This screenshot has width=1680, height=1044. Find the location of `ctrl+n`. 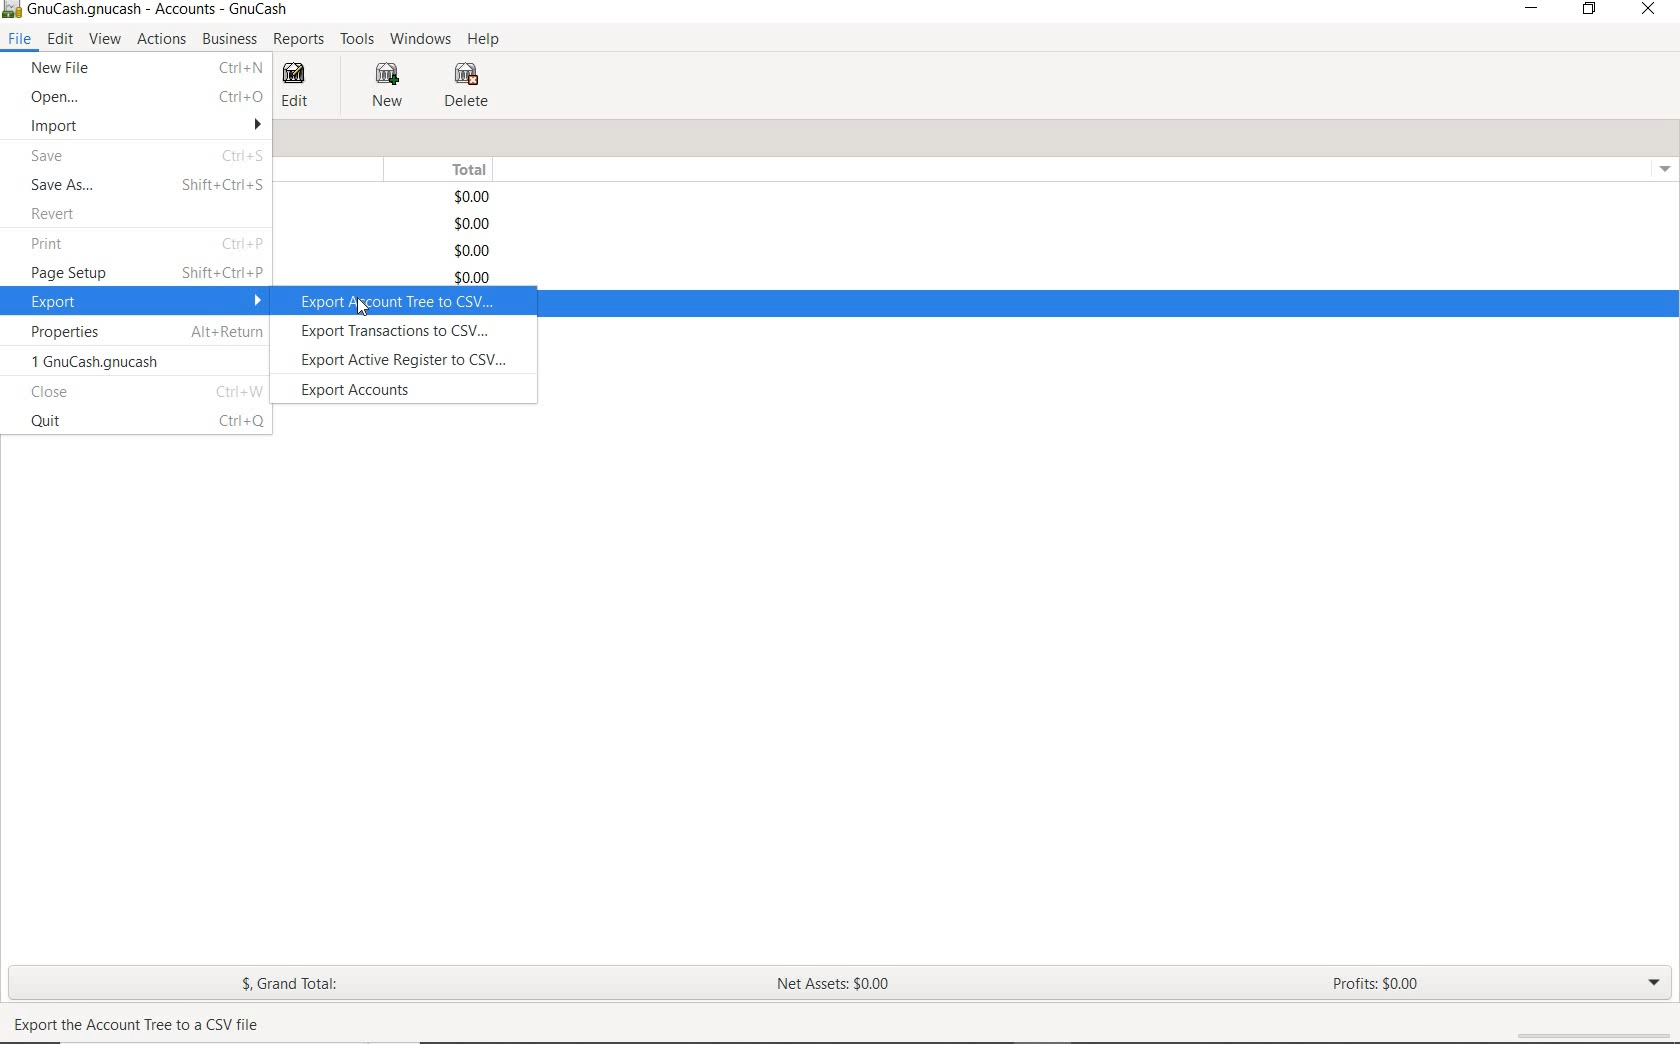

ctrl+n is located at coordinates (239, 66).